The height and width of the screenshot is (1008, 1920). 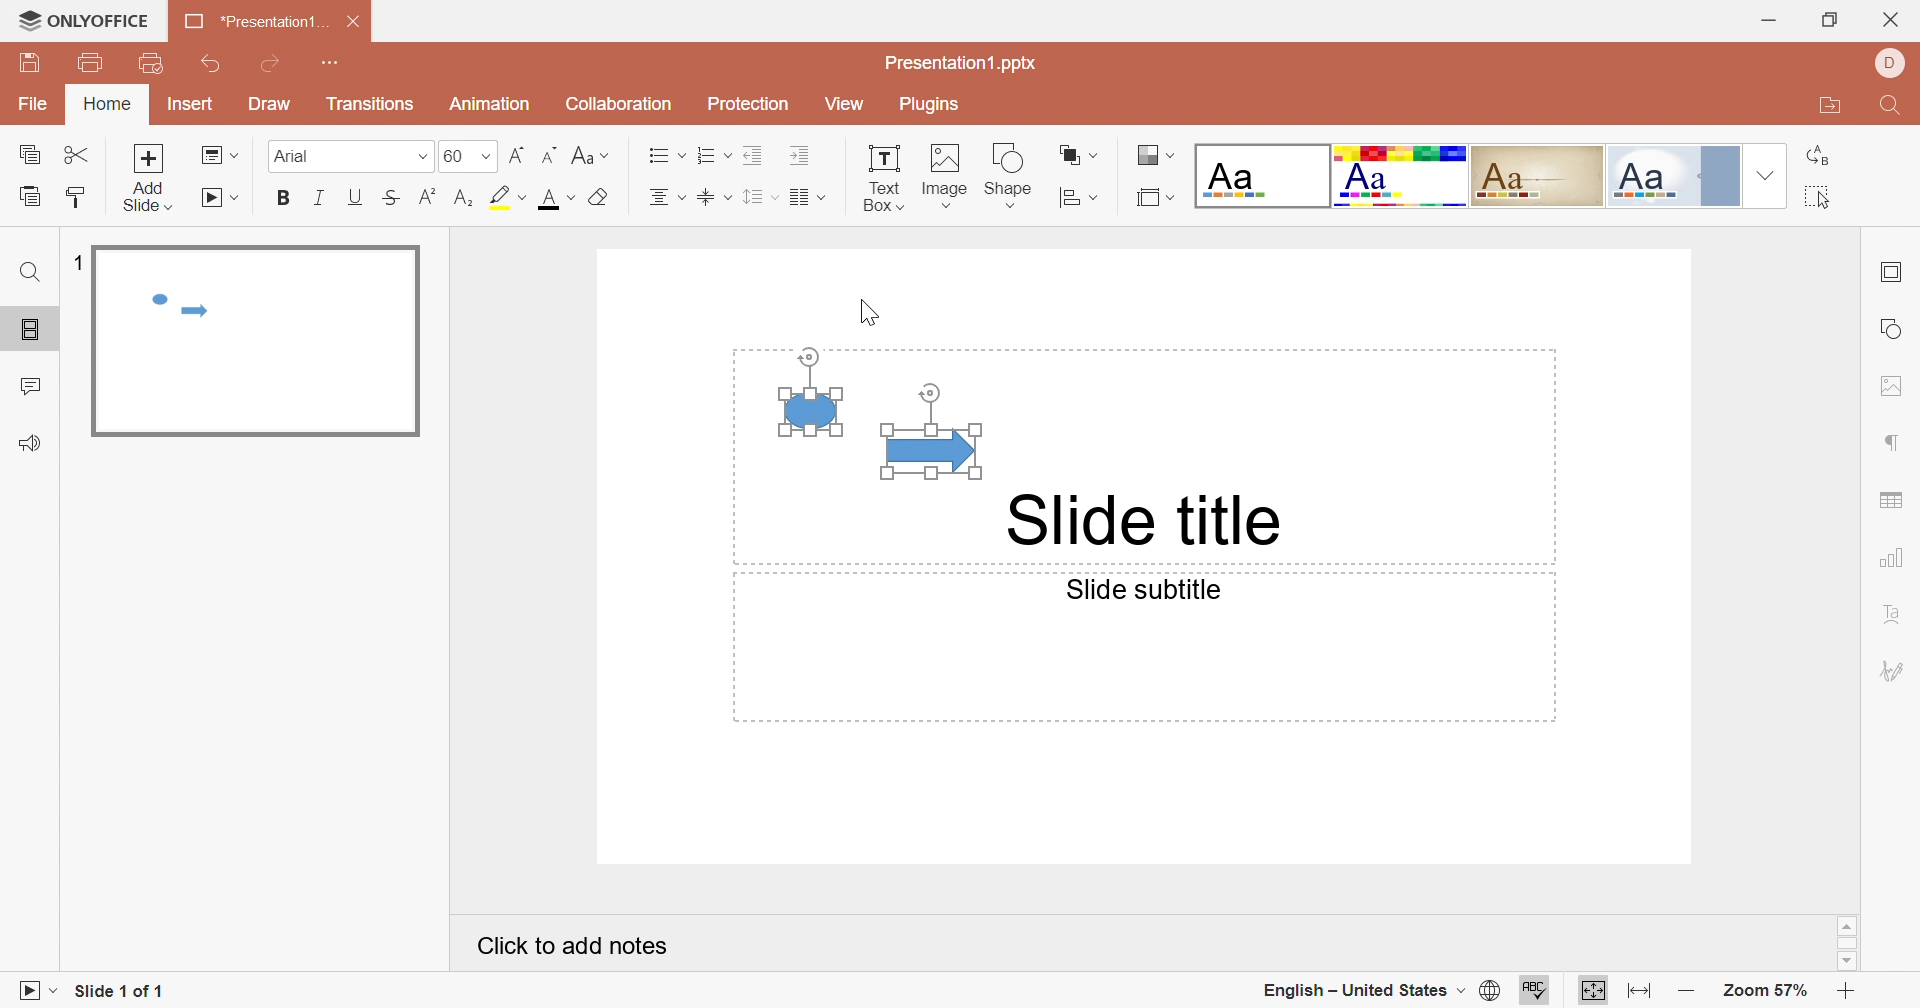 I want to click on Bullets, so click(x=665, y=157).